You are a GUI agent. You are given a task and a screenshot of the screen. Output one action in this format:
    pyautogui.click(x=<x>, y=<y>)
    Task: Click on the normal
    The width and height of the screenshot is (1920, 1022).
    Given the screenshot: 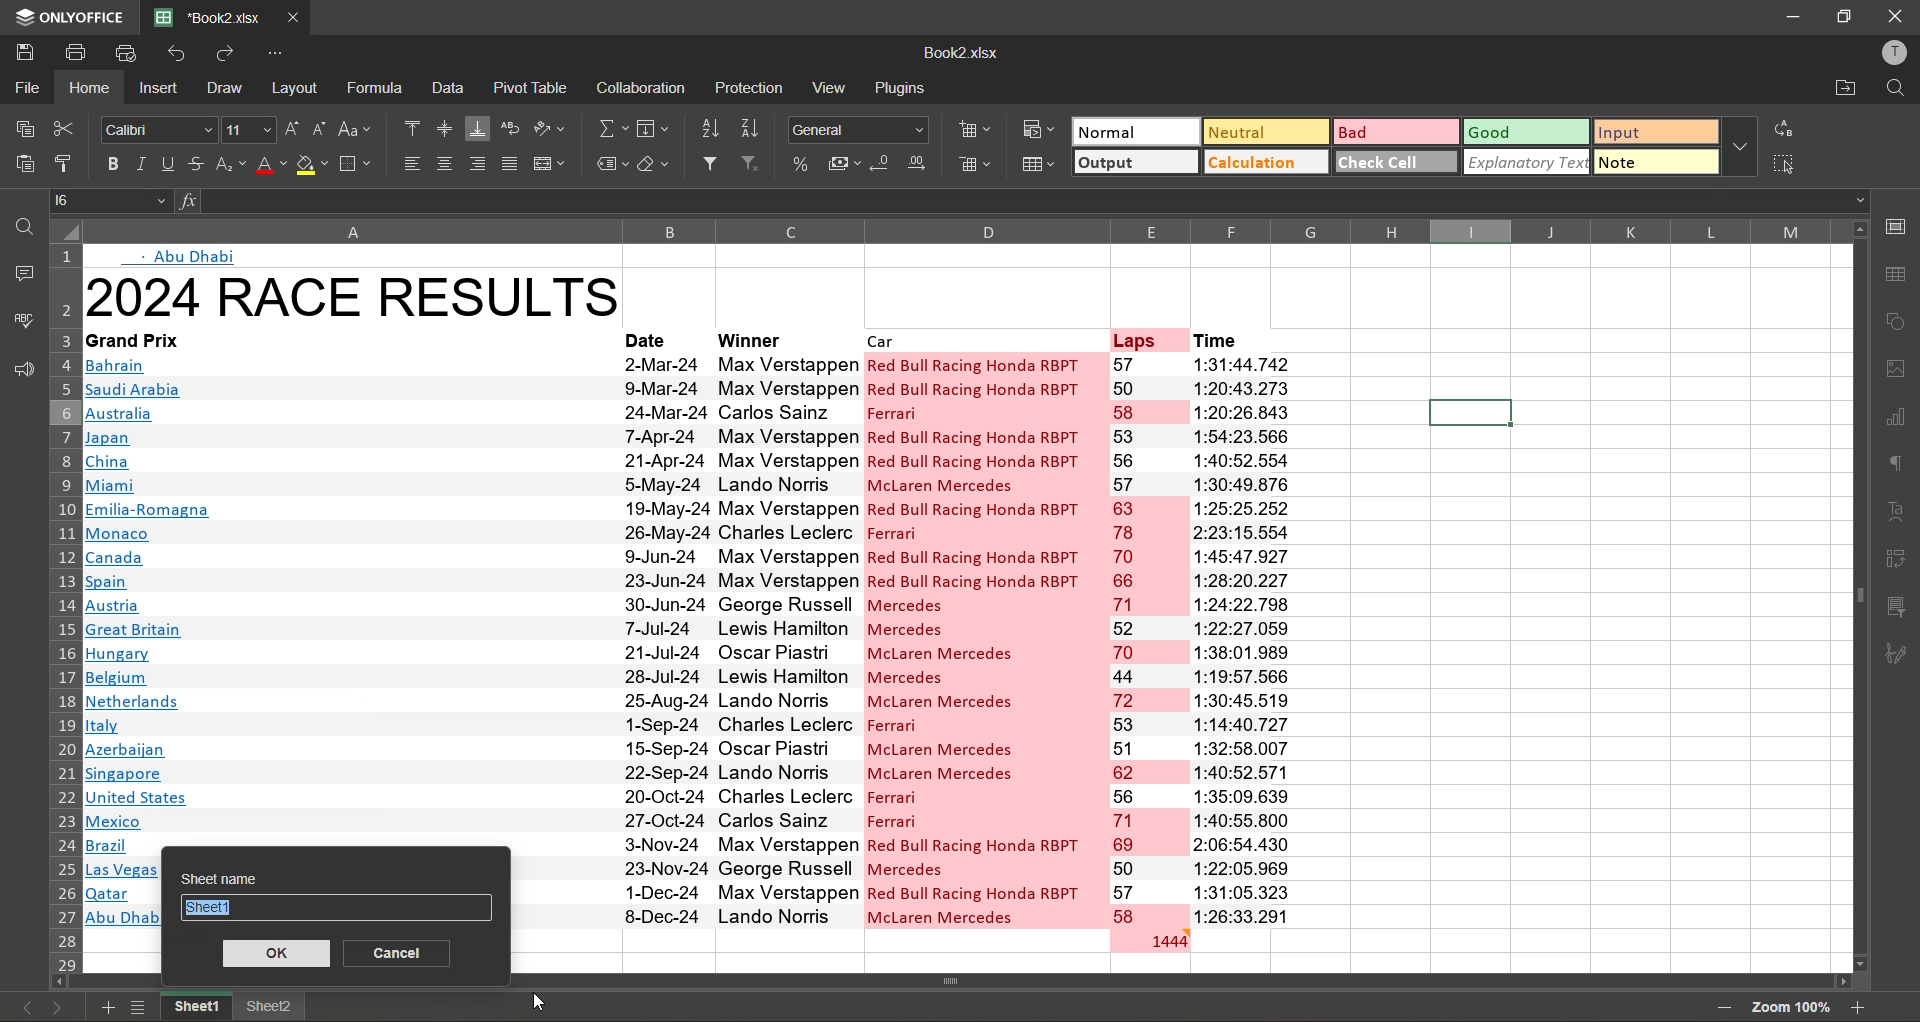 What is the action you would take?
    pyautogui.click(x=1133, y=133)
    